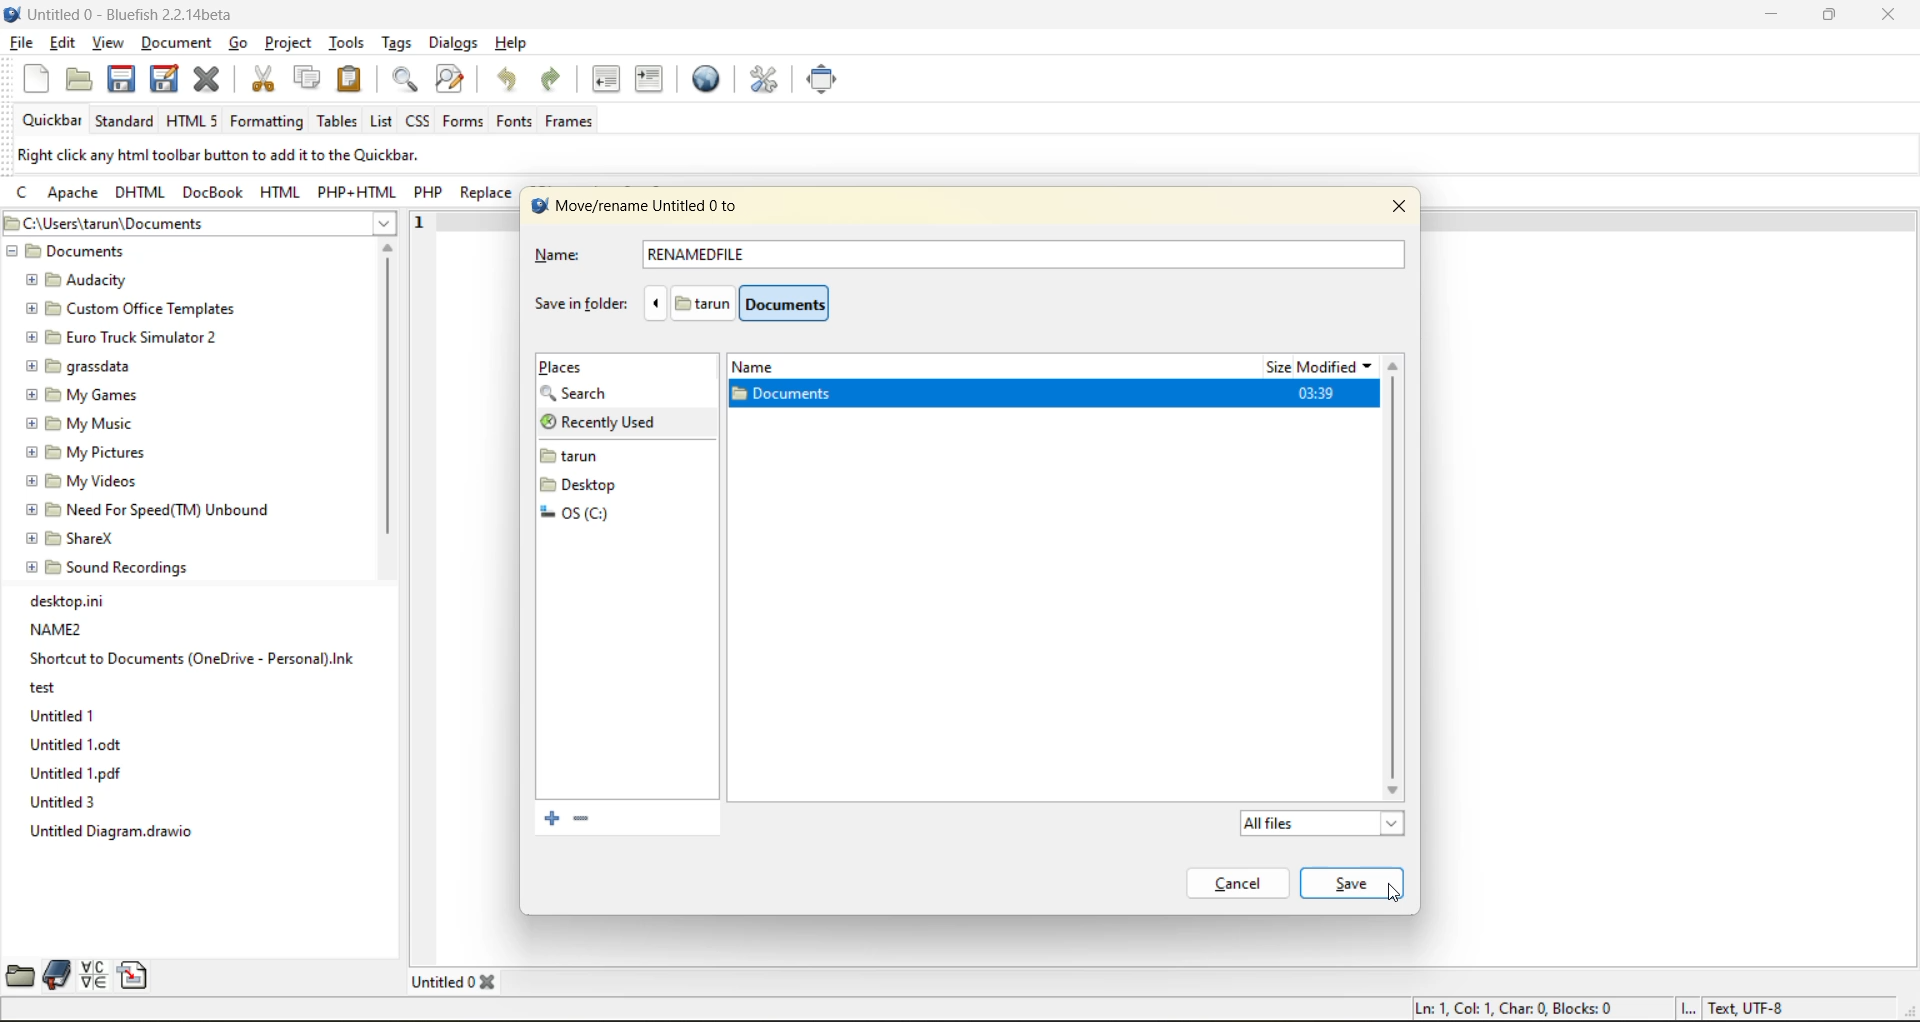  What do you see at coordinates (82, 454) in the screenshot?
I see `My pictures` at bounding box center [82, 454].